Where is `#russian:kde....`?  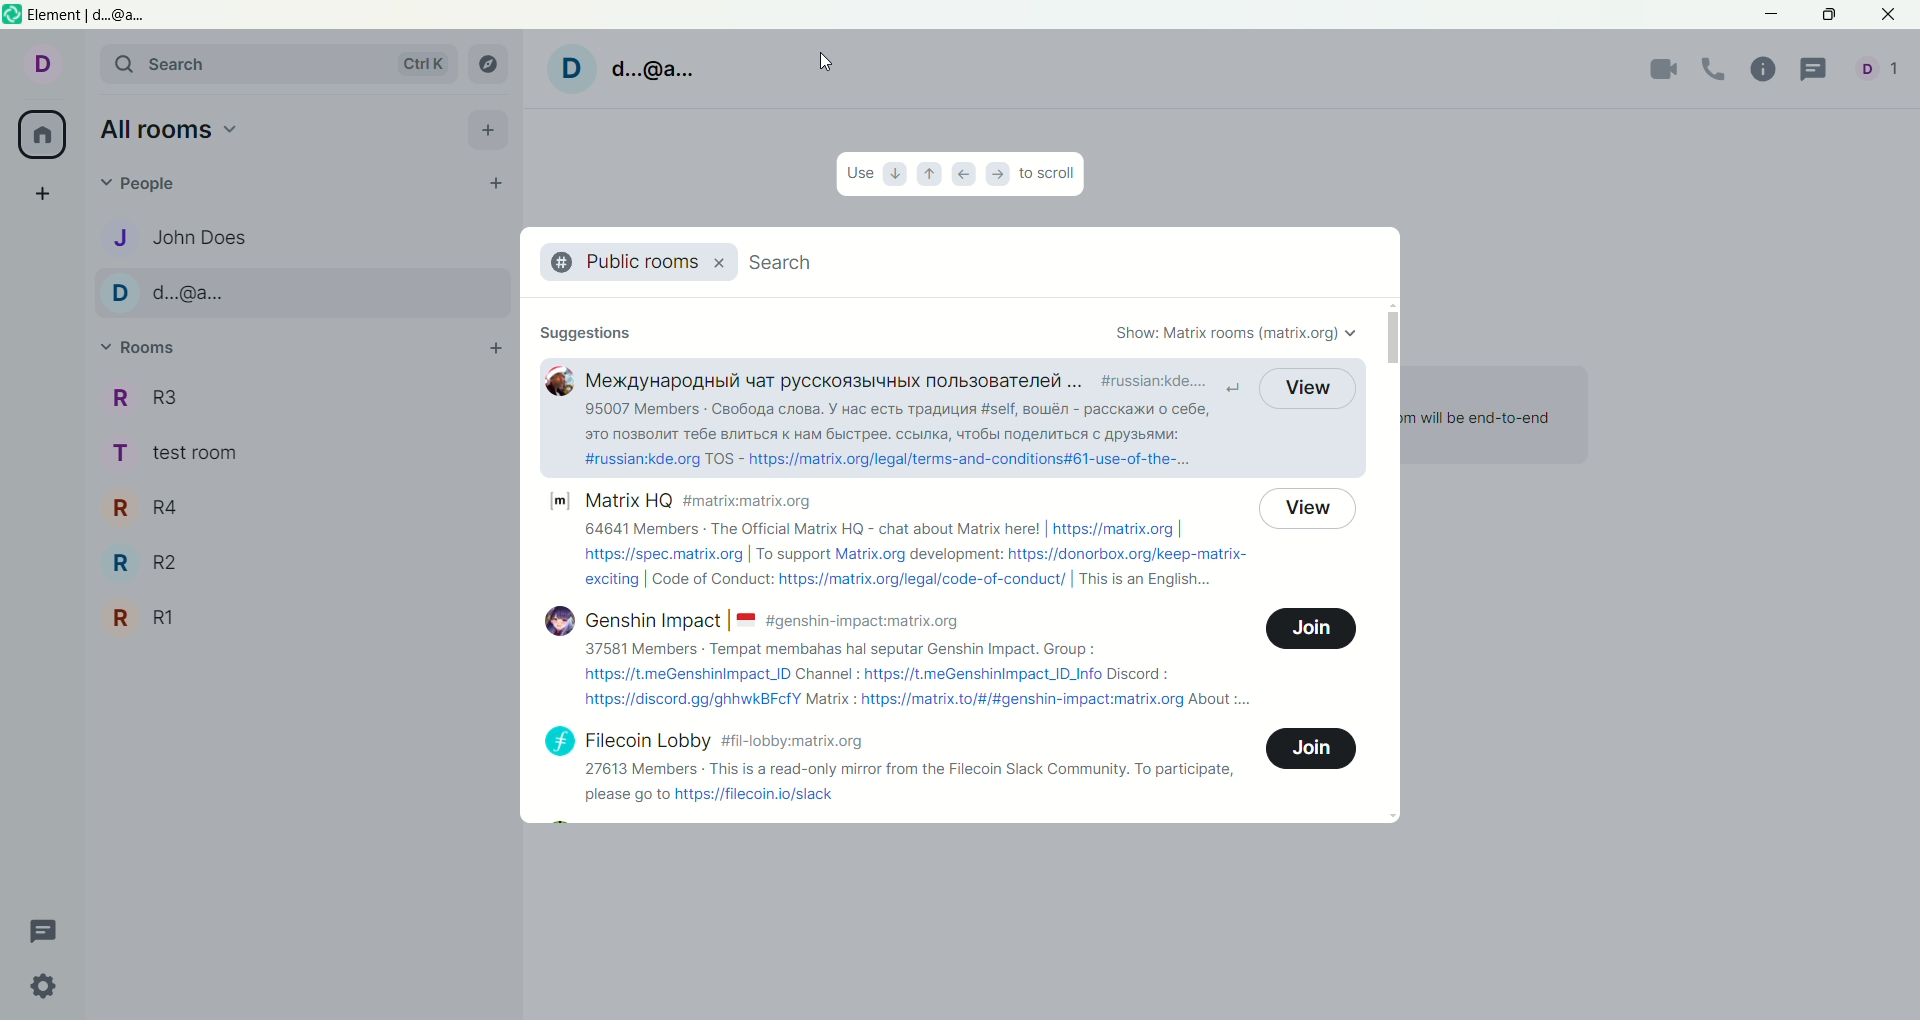 #russian:kde.... is located at coordinates (1155, 381).